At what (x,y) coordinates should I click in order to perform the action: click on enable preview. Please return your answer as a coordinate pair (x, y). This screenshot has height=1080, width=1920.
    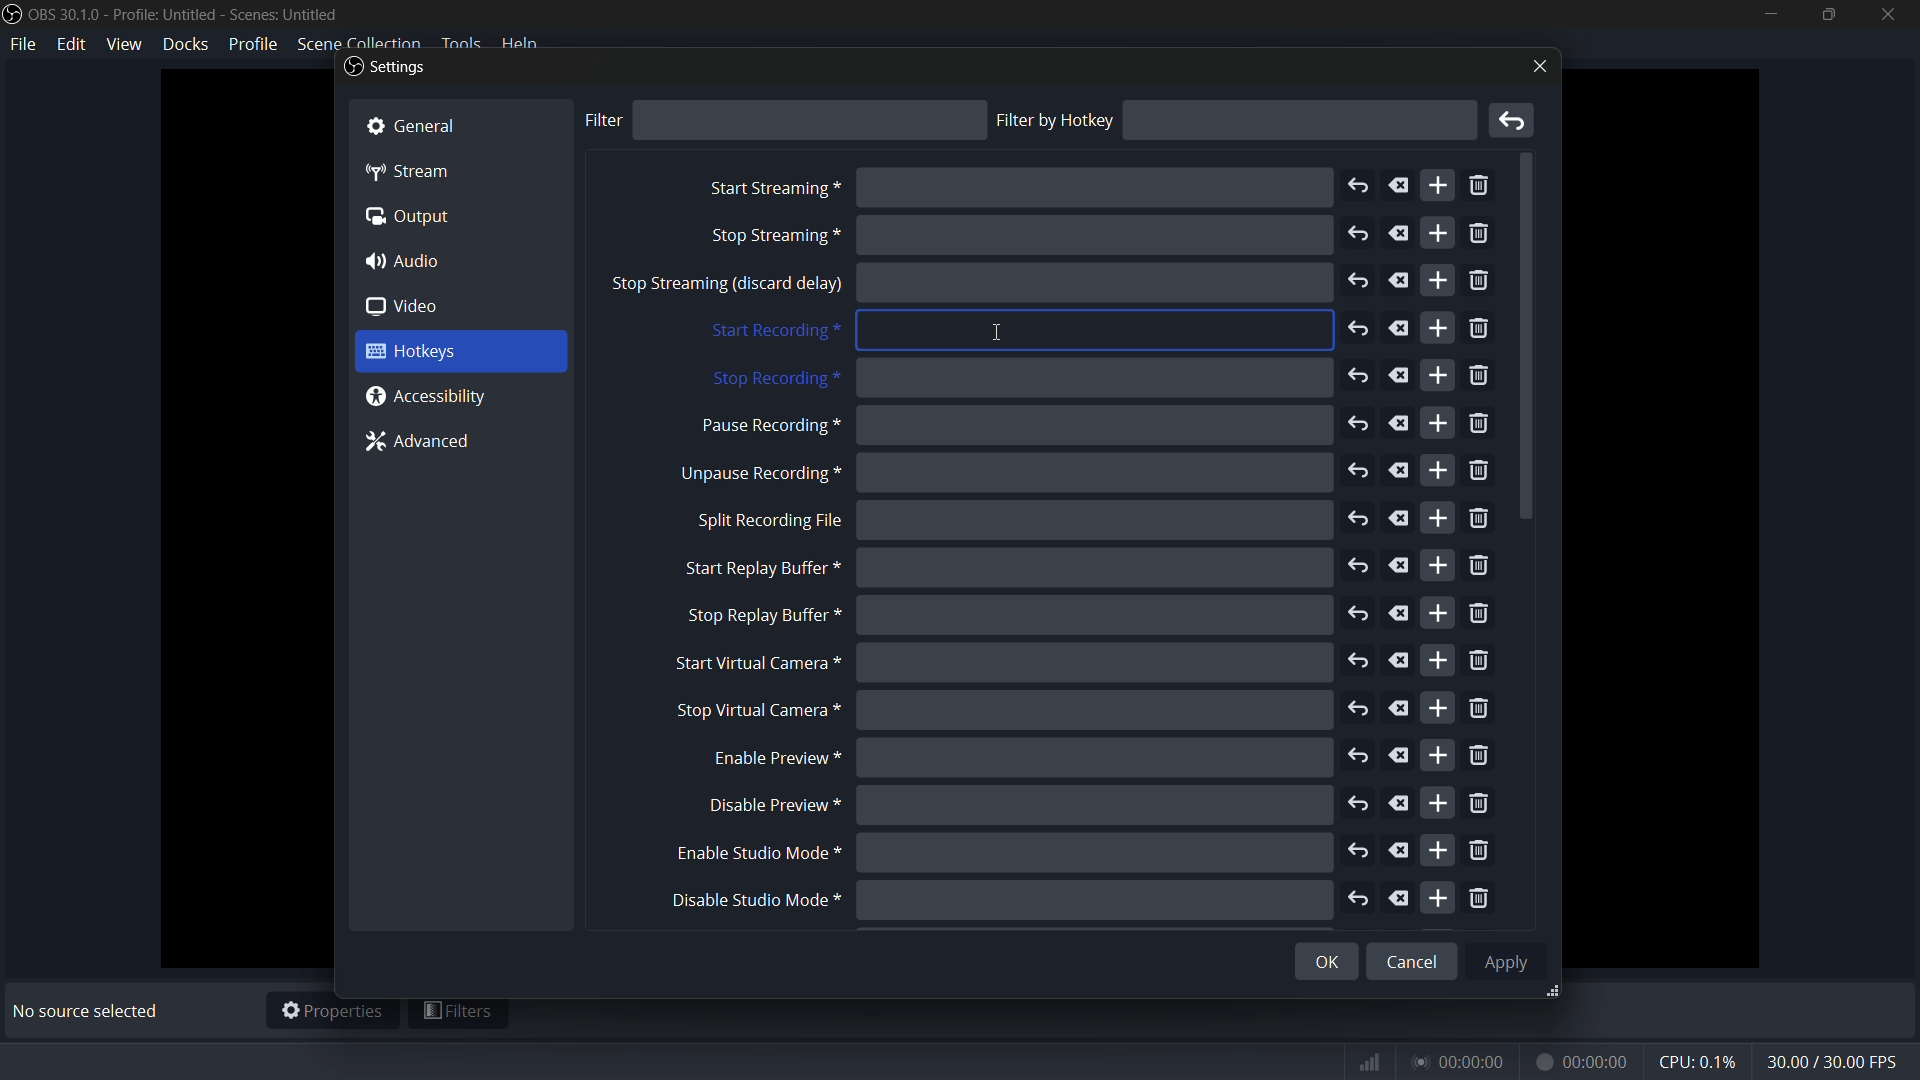
    Looking at the image, I should click on (769, 759).